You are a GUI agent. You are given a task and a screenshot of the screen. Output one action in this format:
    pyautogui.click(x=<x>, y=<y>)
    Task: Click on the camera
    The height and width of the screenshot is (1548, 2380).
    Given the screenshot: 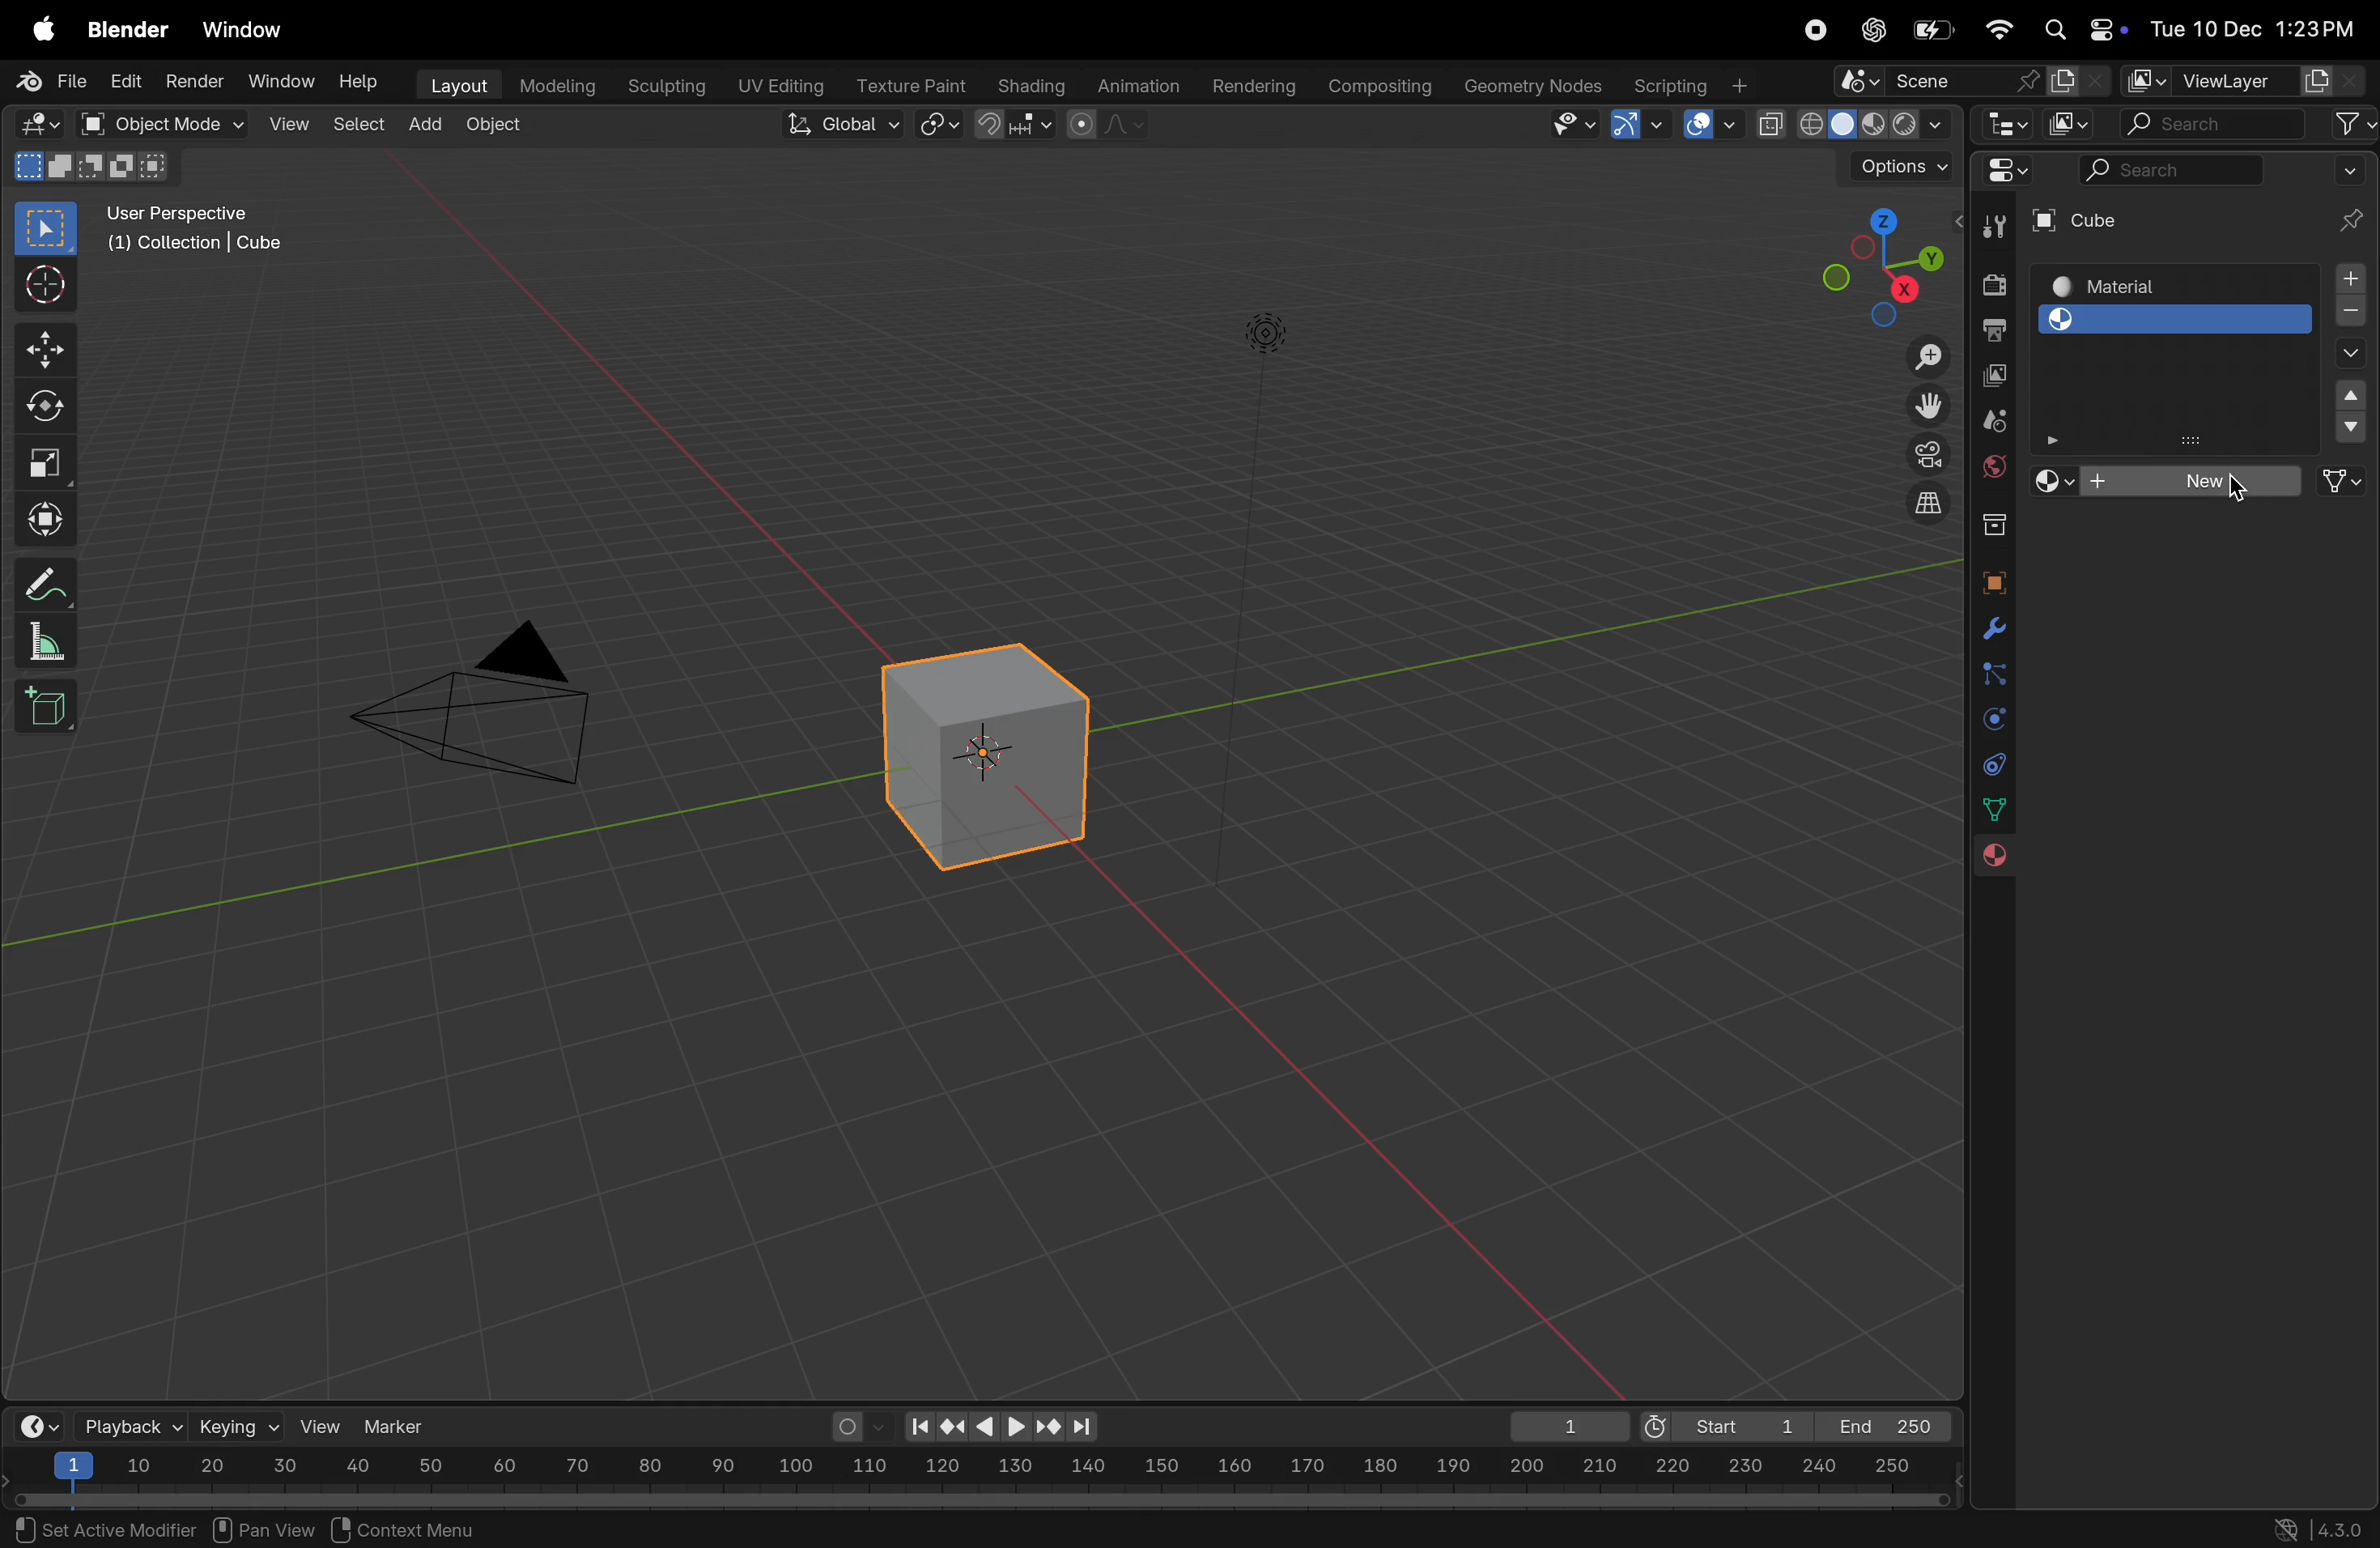 What is the action you would take?
    pyautogui.click(x=1924, y=454)
    